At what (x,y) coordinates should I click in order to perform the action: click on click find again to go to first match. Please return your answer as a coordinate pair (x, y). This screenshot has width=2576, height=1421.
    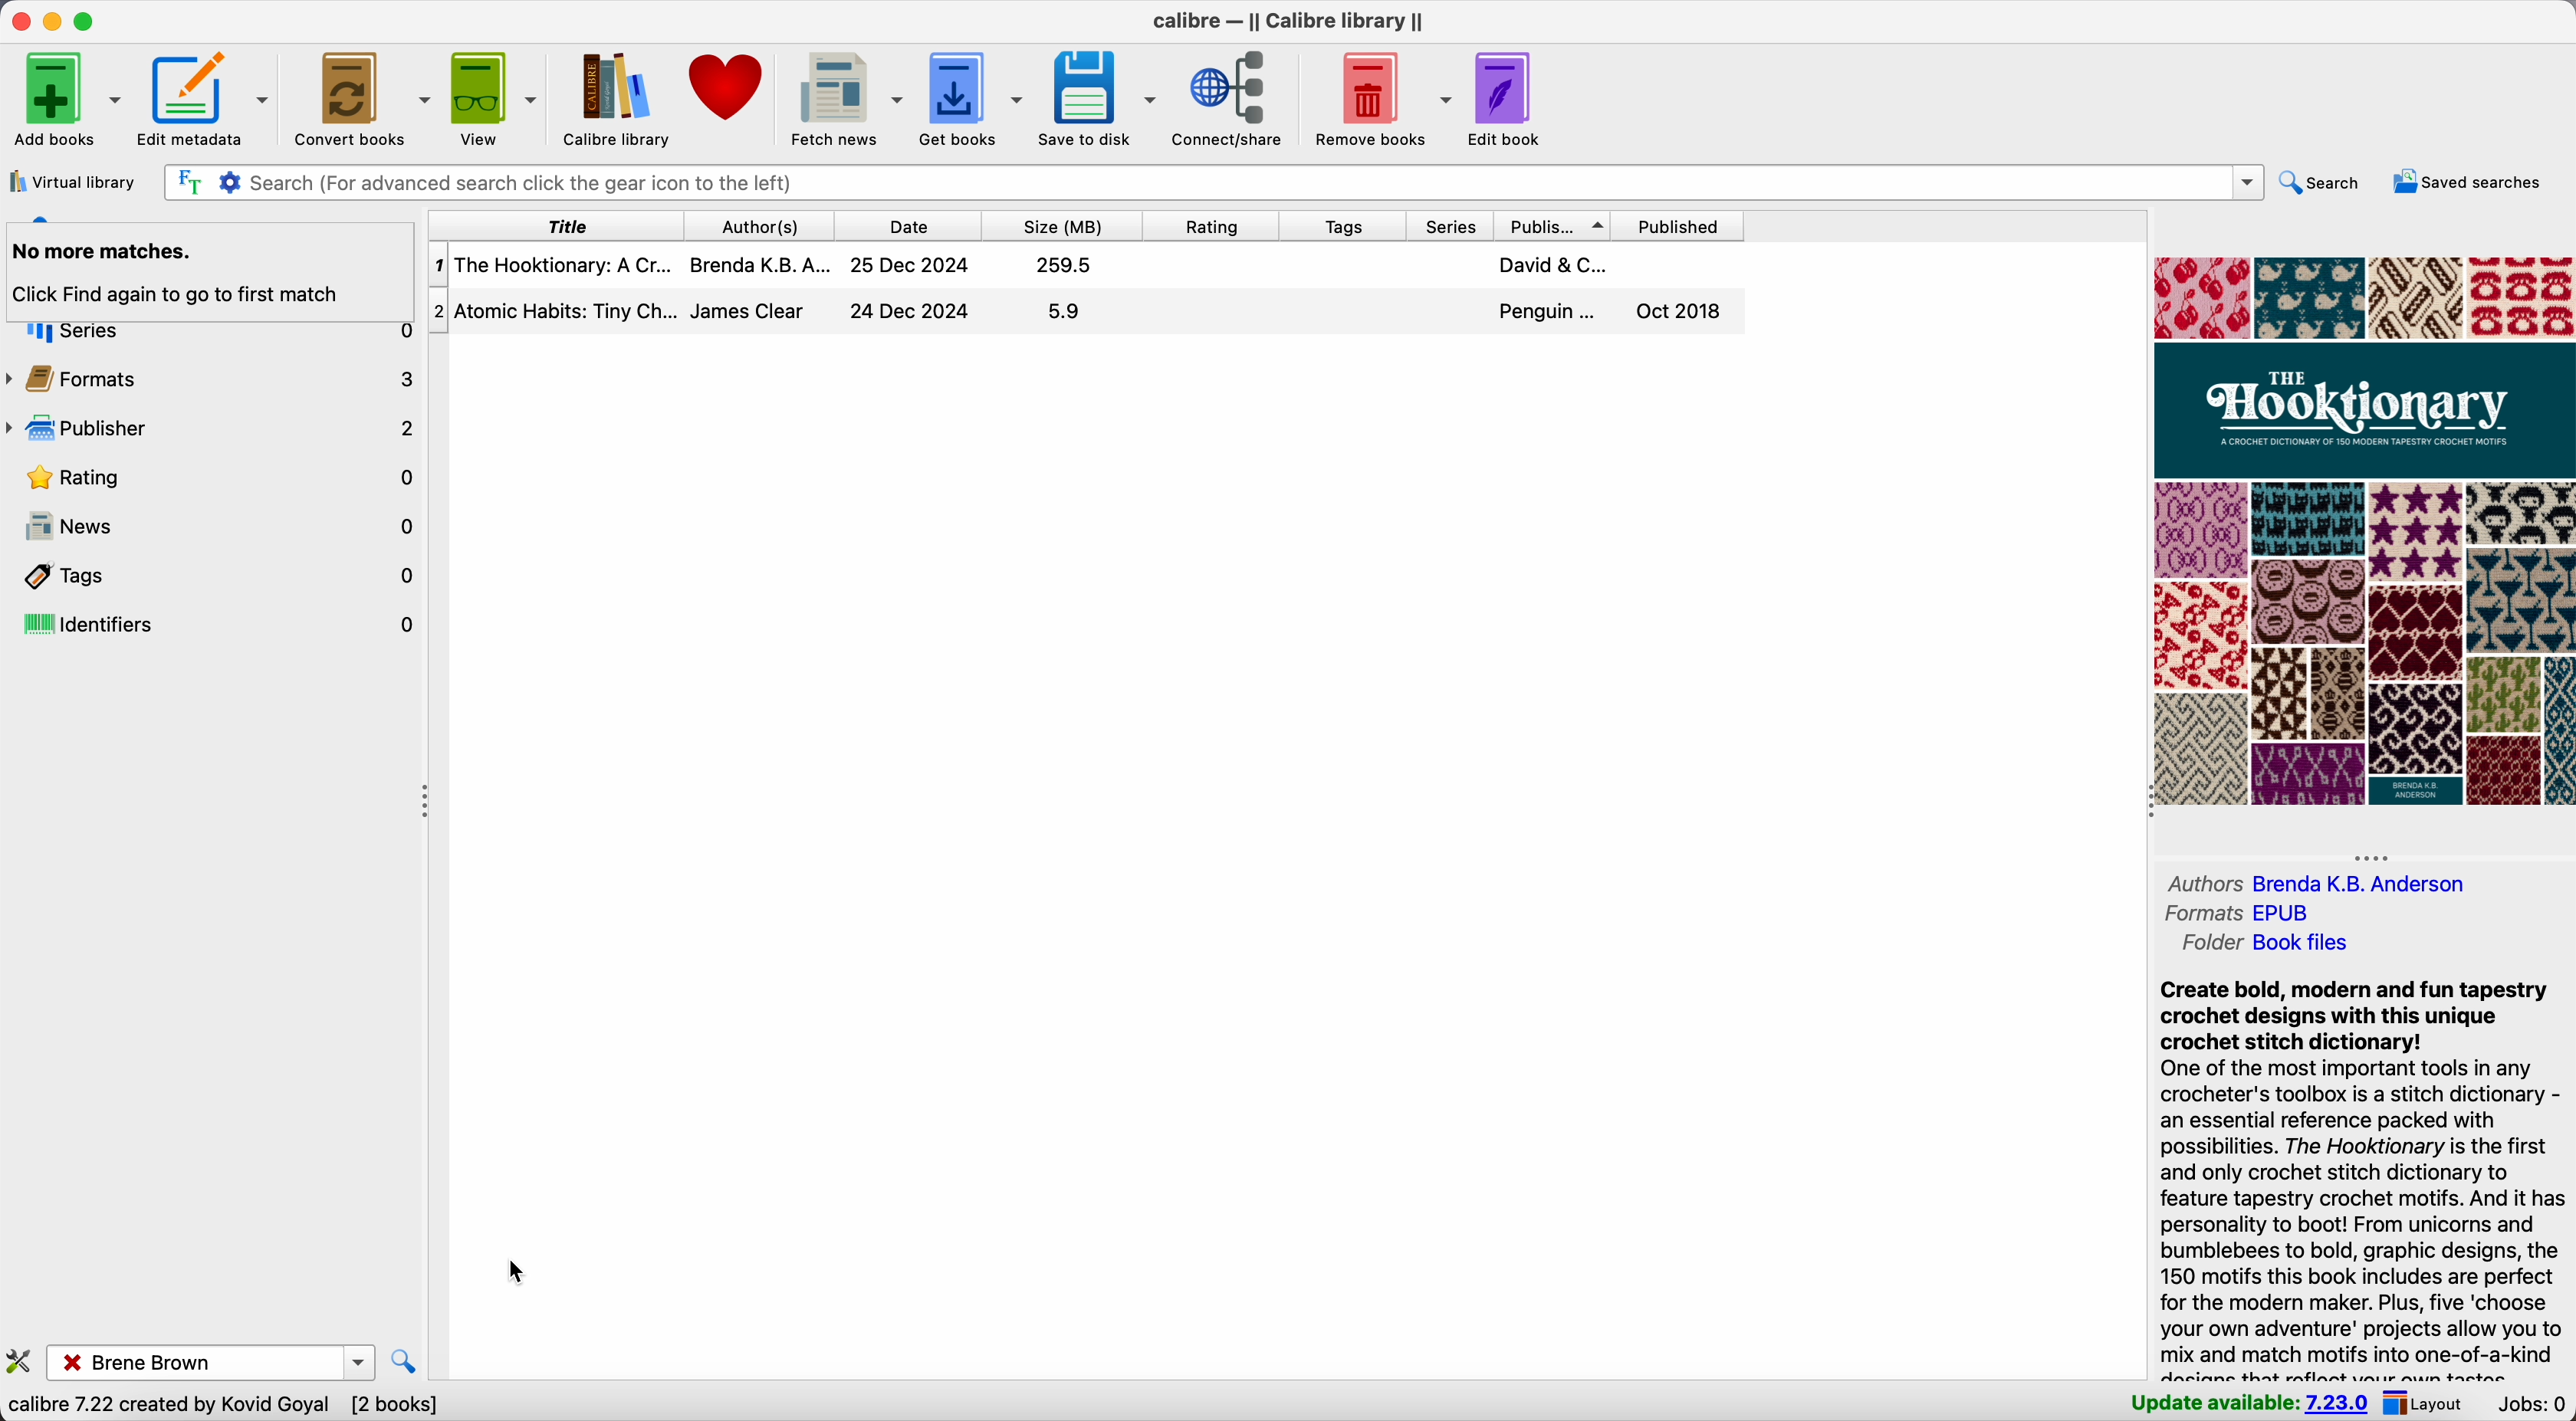
    Looking at the image, I should click on (200, 296).